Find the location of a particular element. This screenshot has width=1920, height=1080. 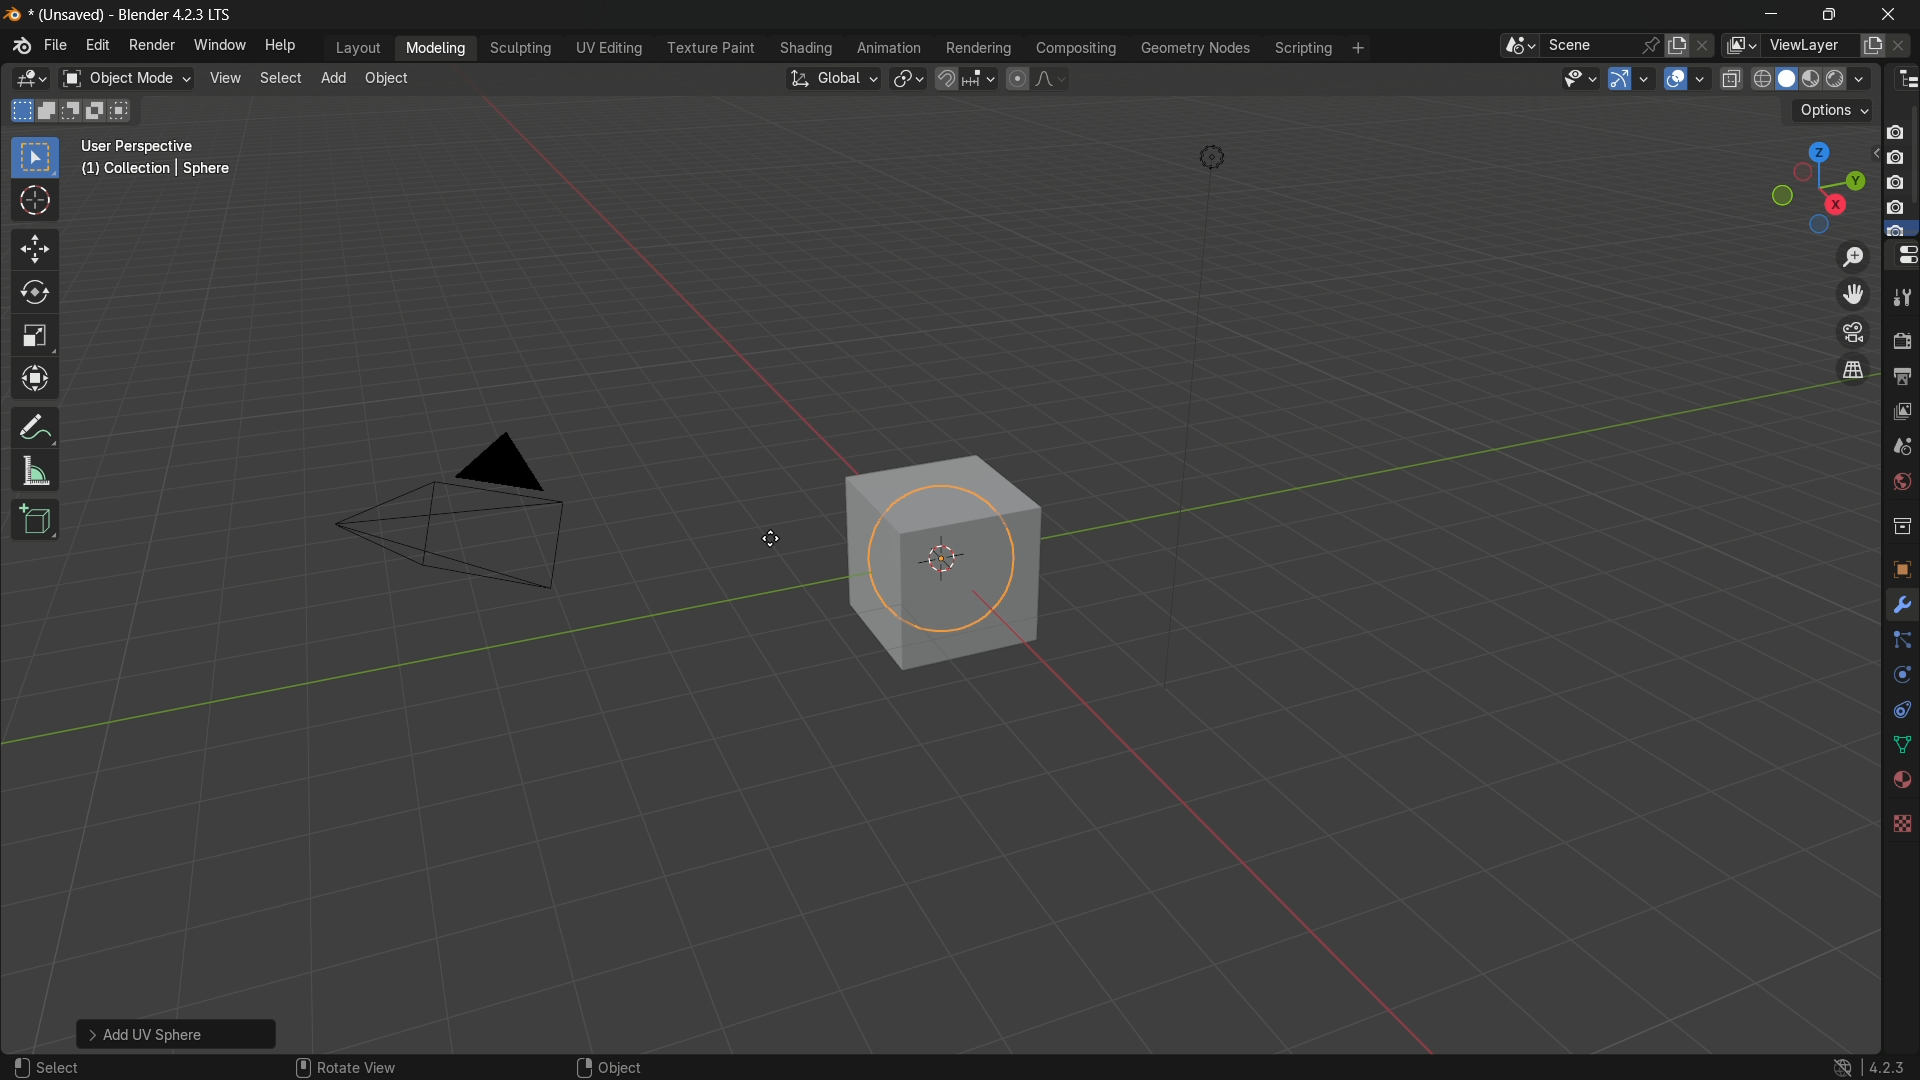

scale is located at coordinates (37, 338).